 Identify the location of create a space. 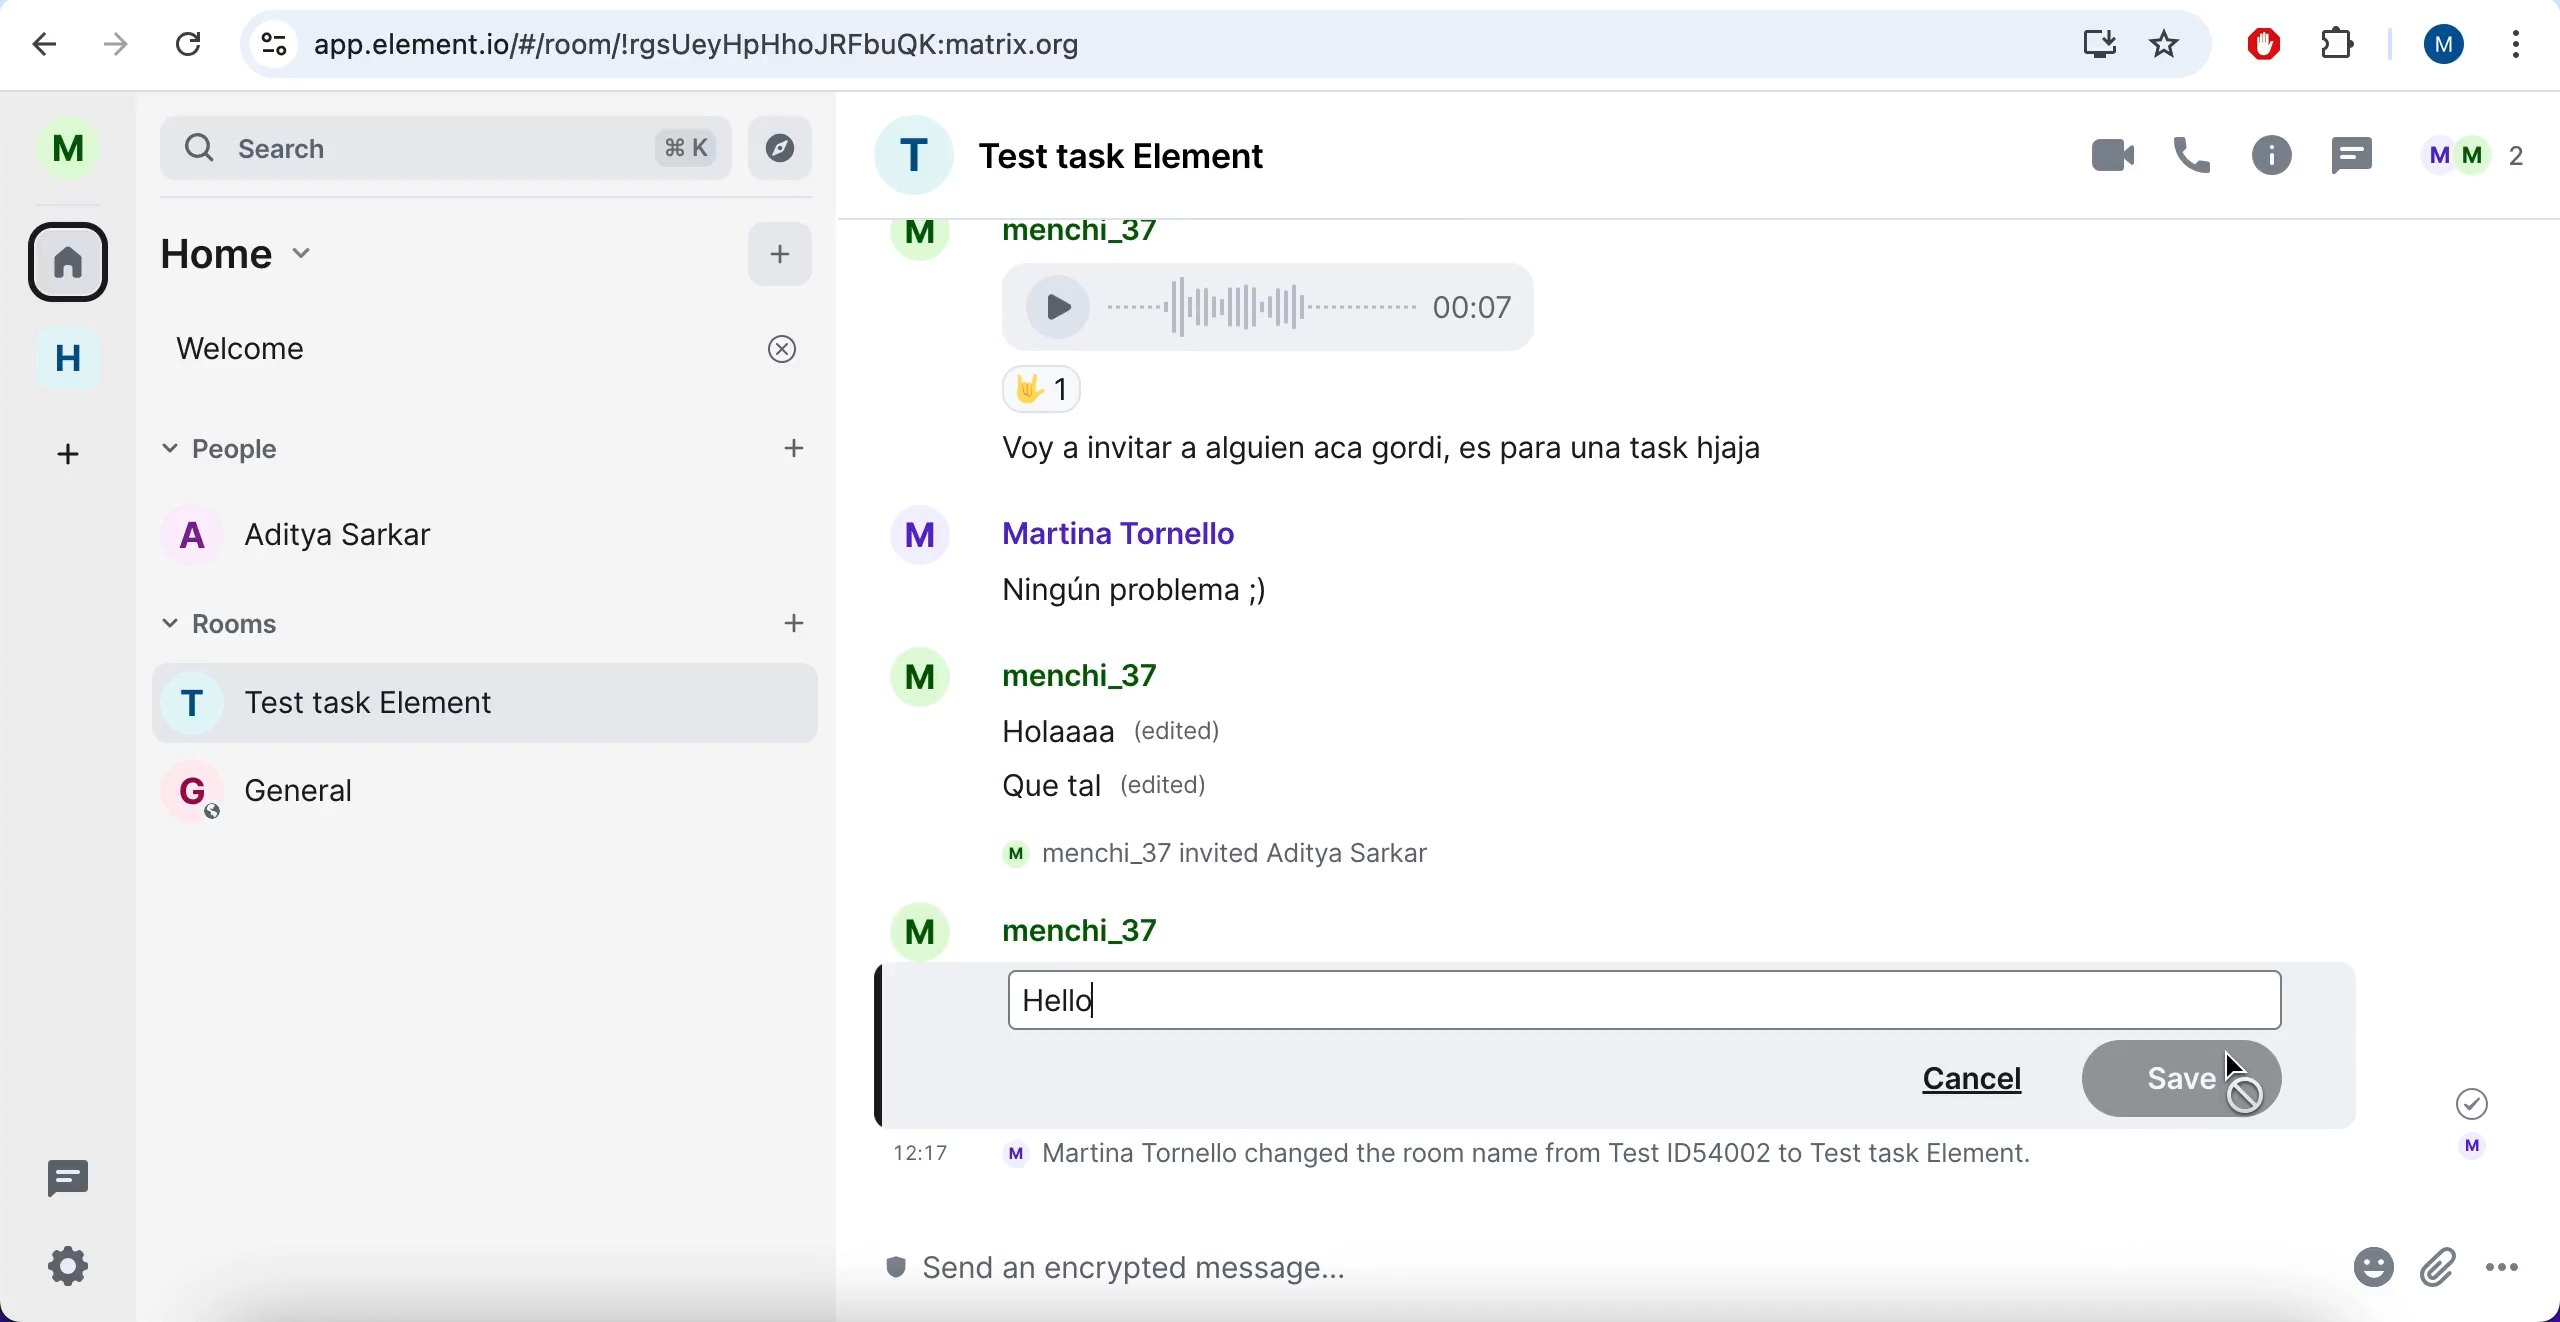
(58, 445).